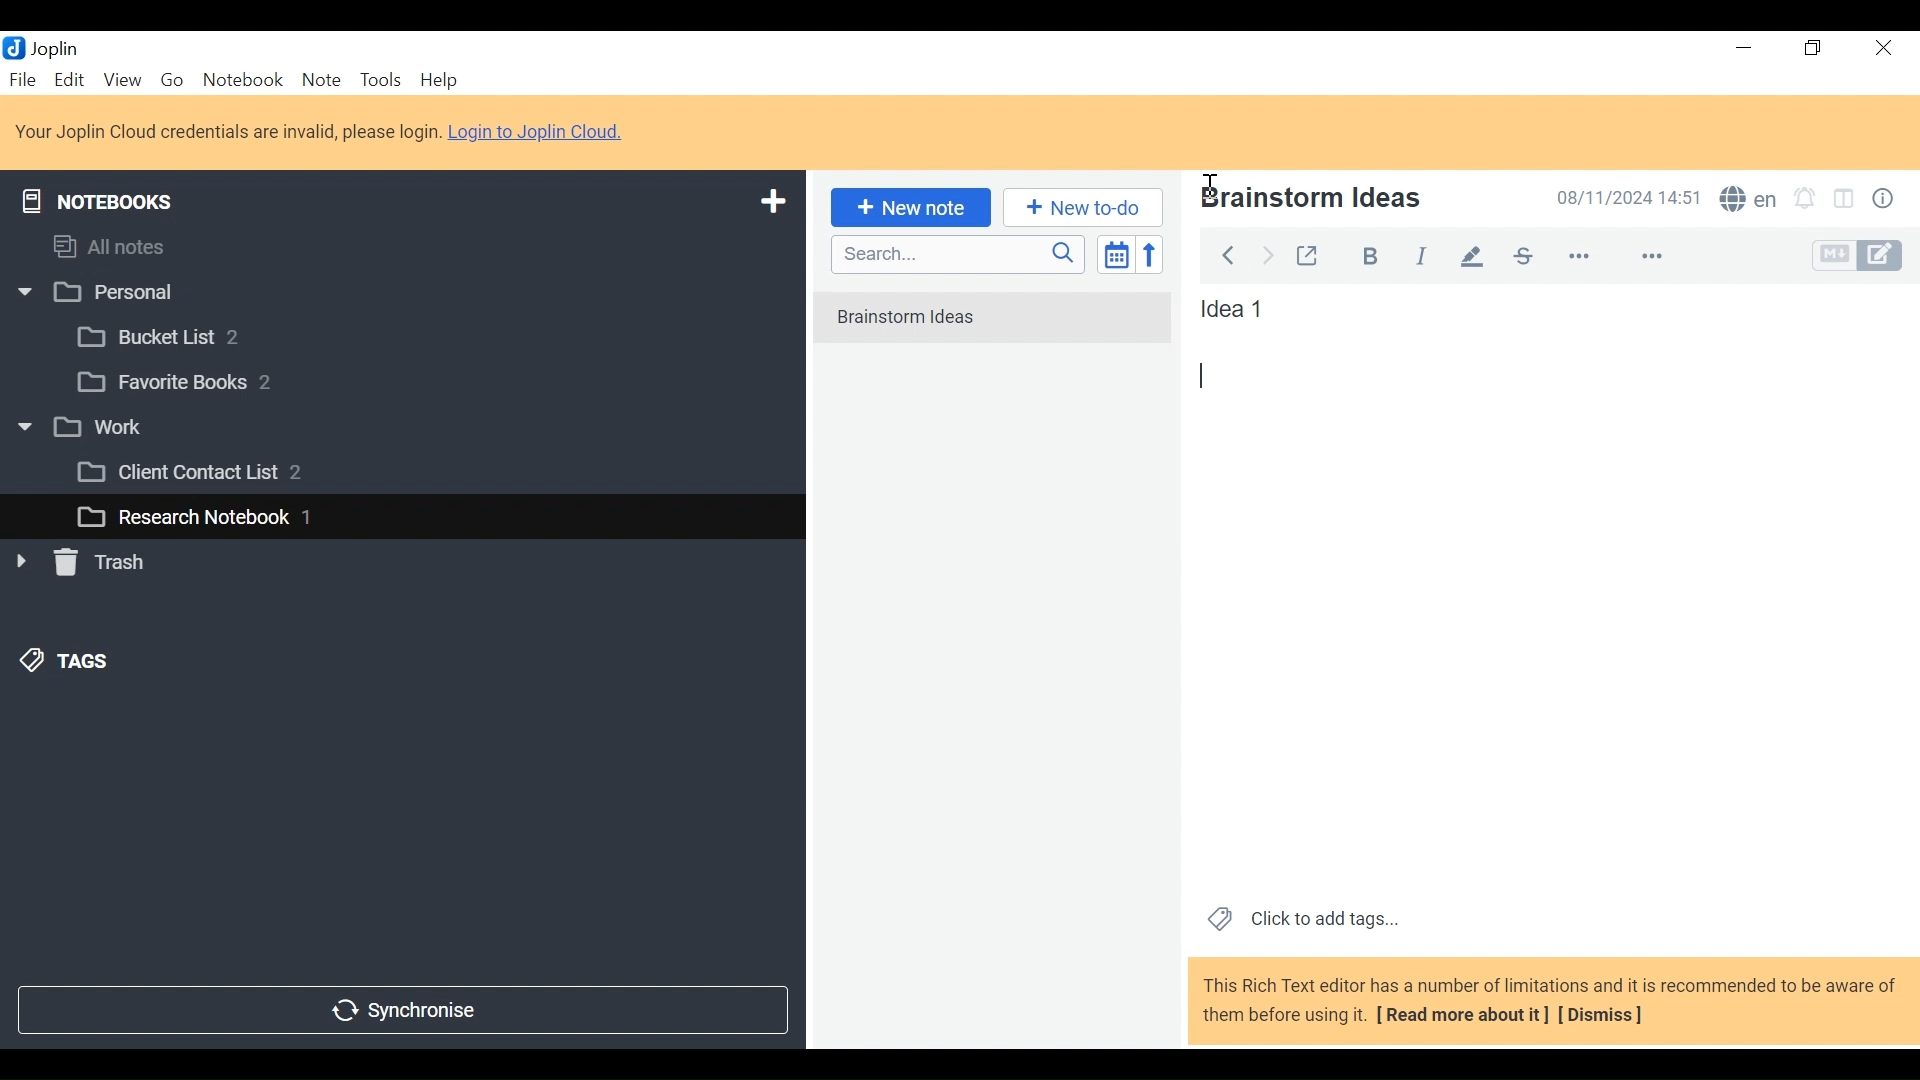  I want to click on [3 Client Contact List 2, so click(219, 477).